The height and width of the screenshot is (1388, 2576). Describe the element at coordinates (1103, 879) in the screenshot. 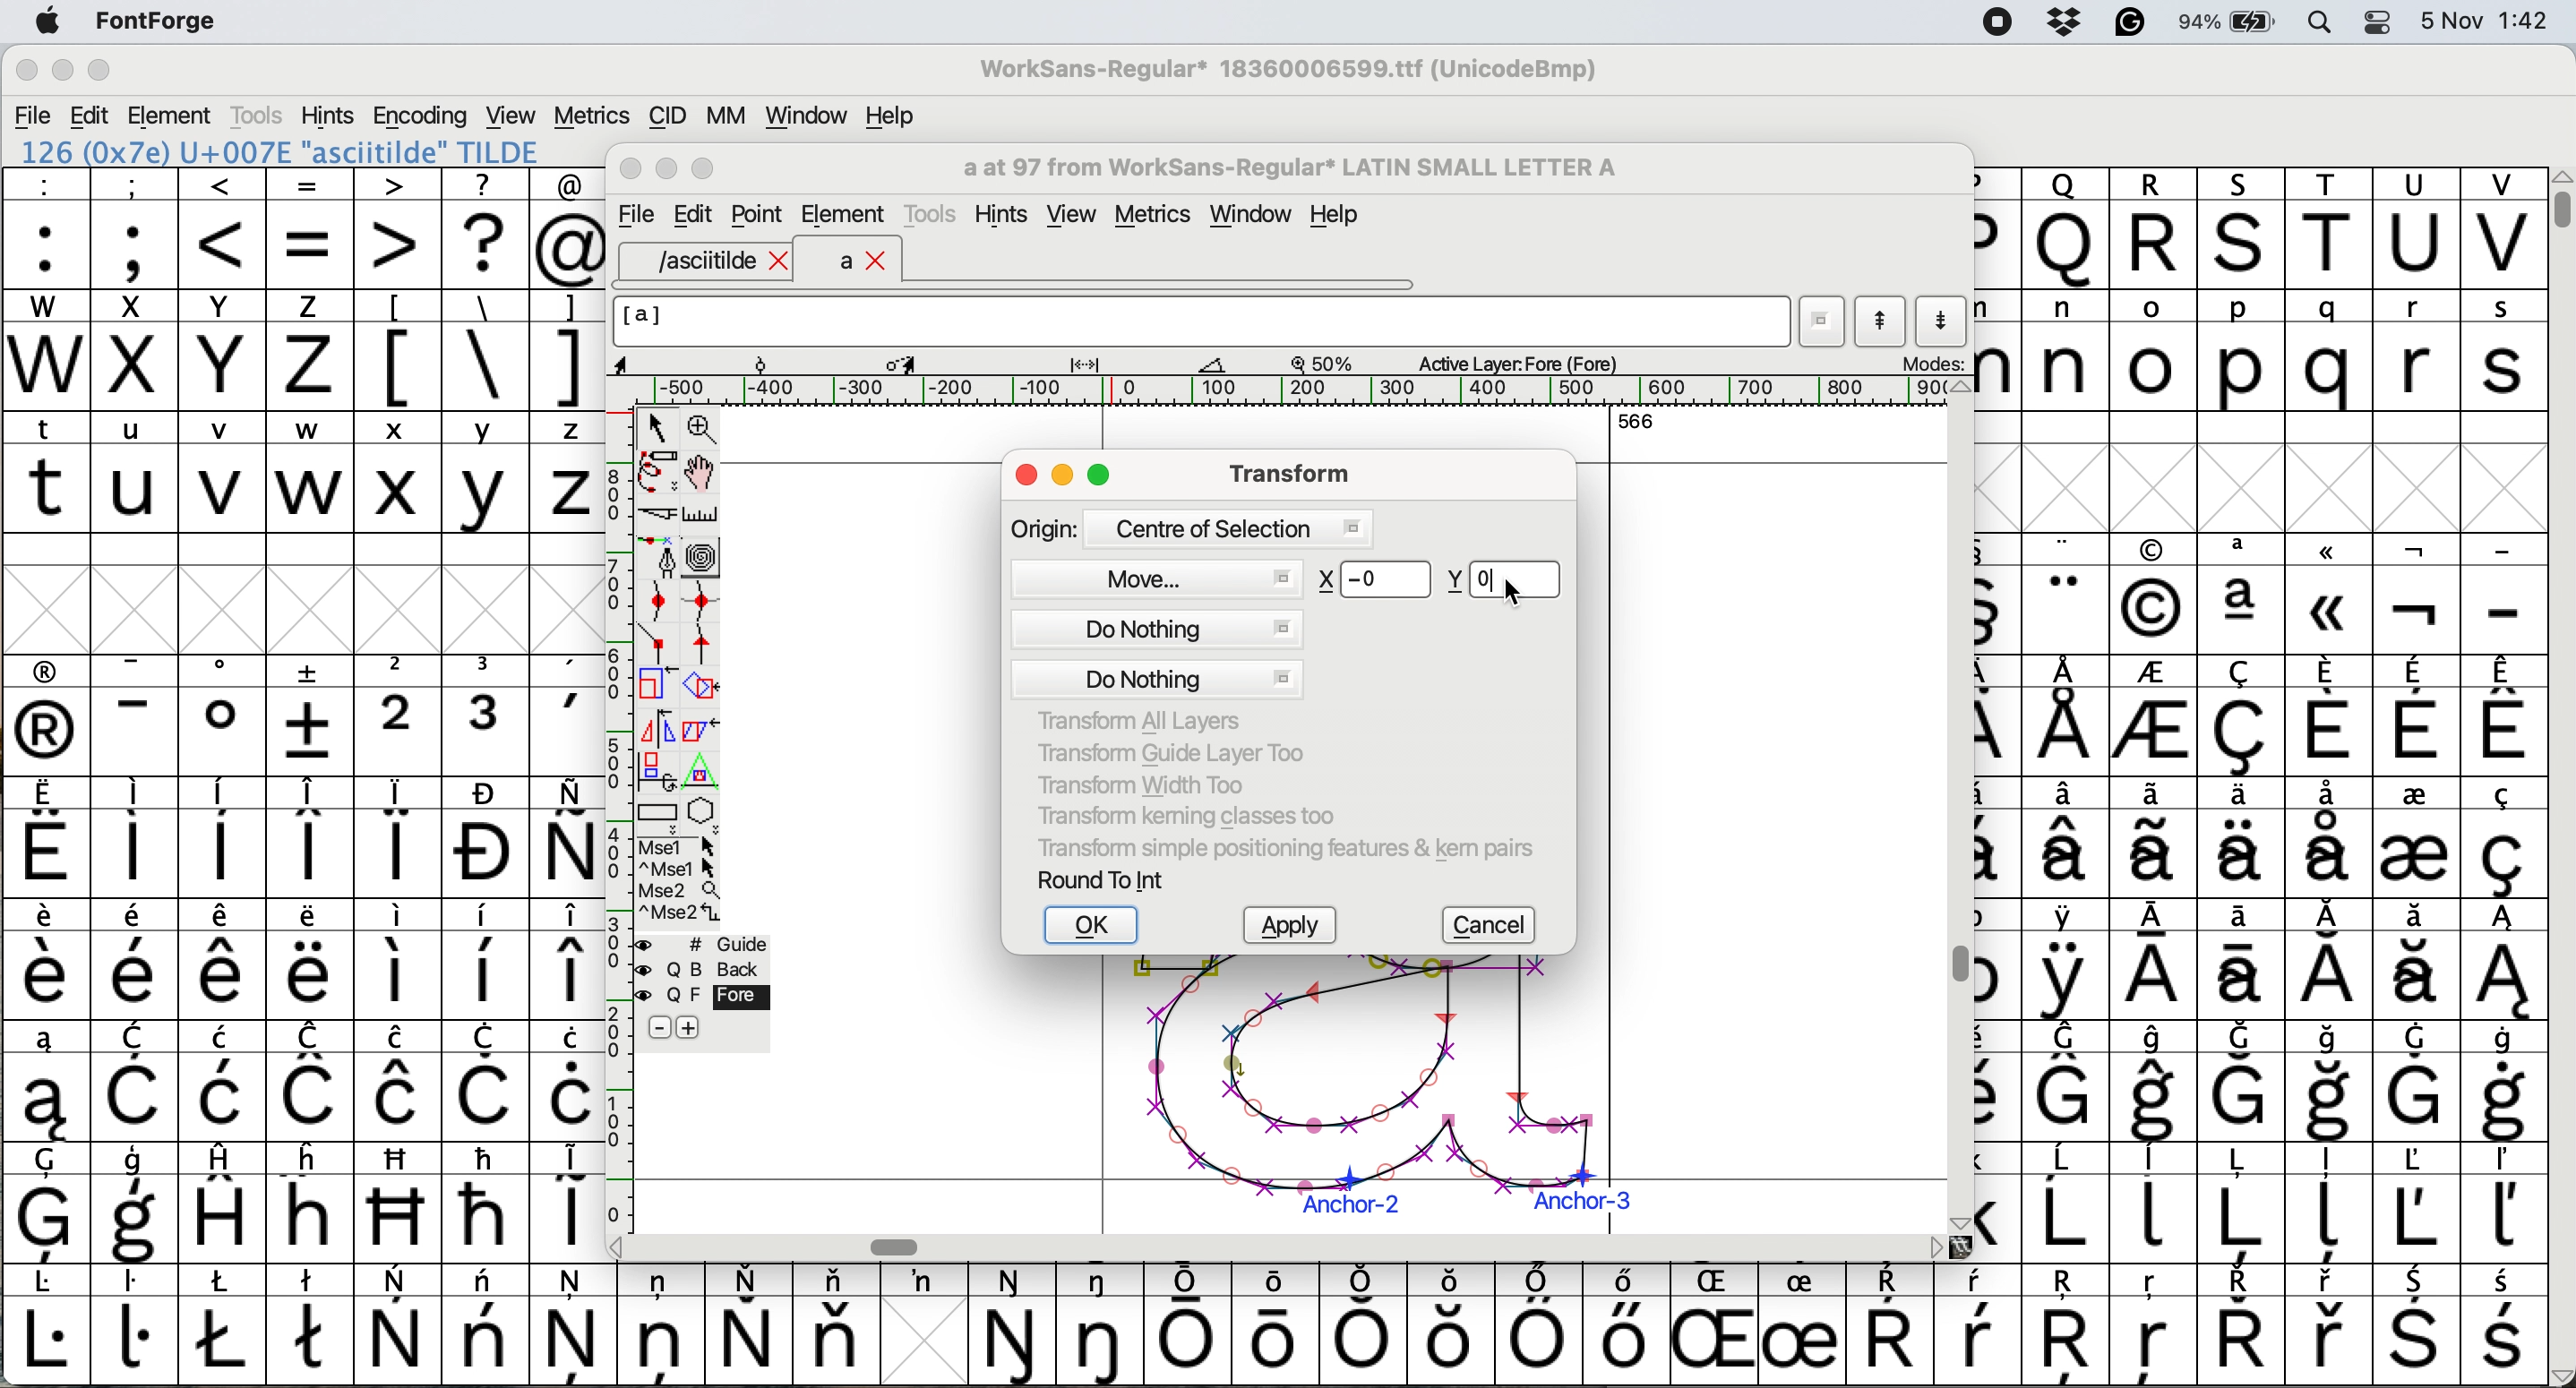

I see `round to int` at that location.